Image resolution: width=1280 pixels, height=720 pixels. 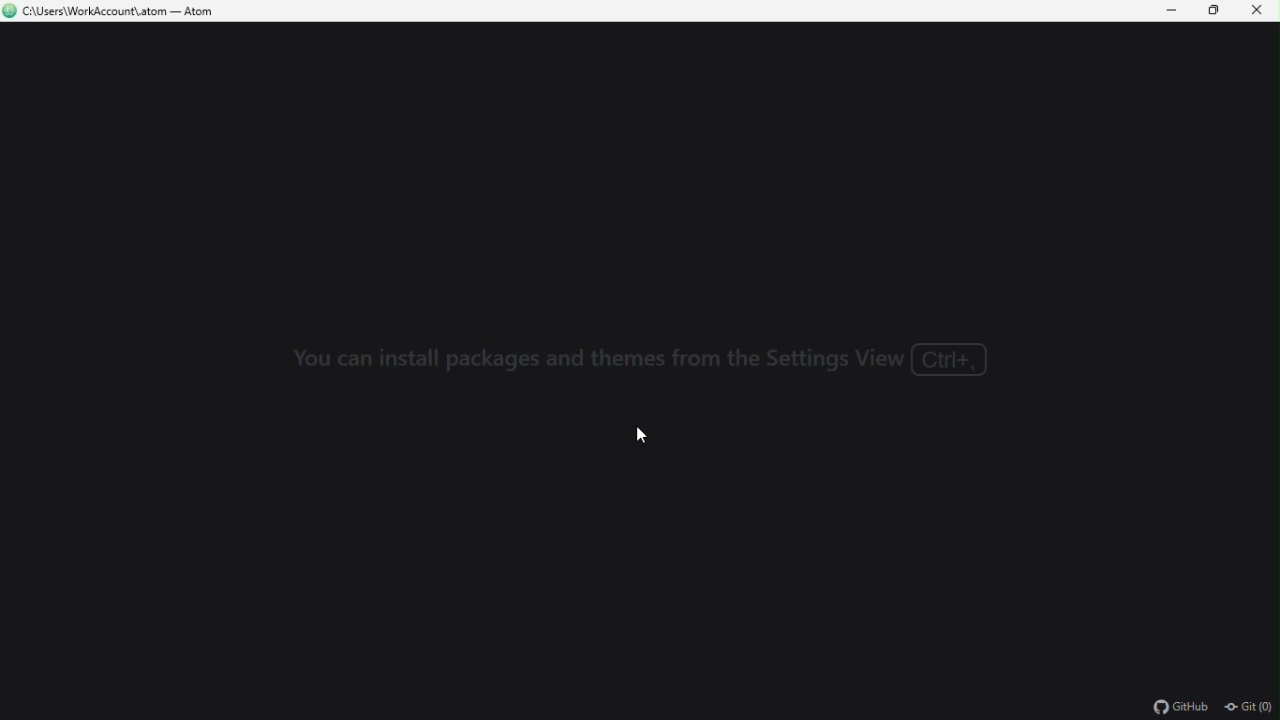 I want to click on git, so click(x=1252, y=707).